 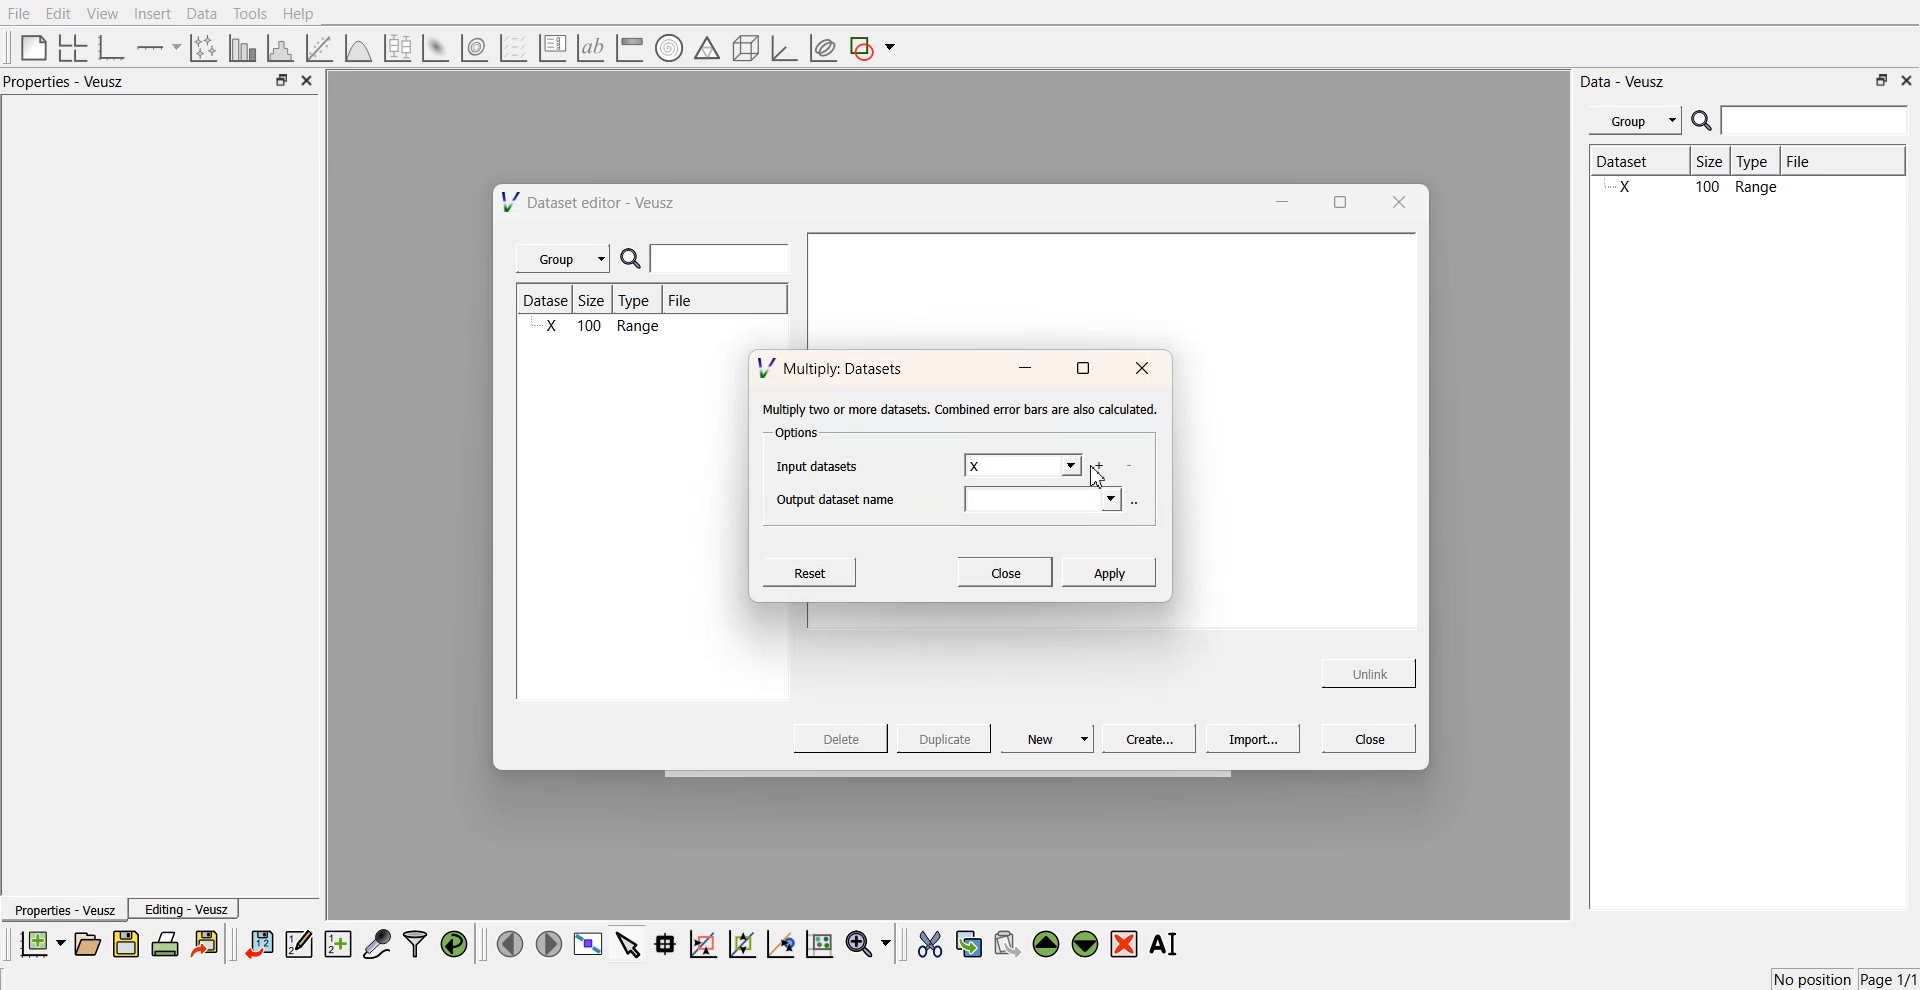 What do you see at coordinates (242, 49) in the screenshot?
I see `plot bar chart` at bounding box center [242, 49].